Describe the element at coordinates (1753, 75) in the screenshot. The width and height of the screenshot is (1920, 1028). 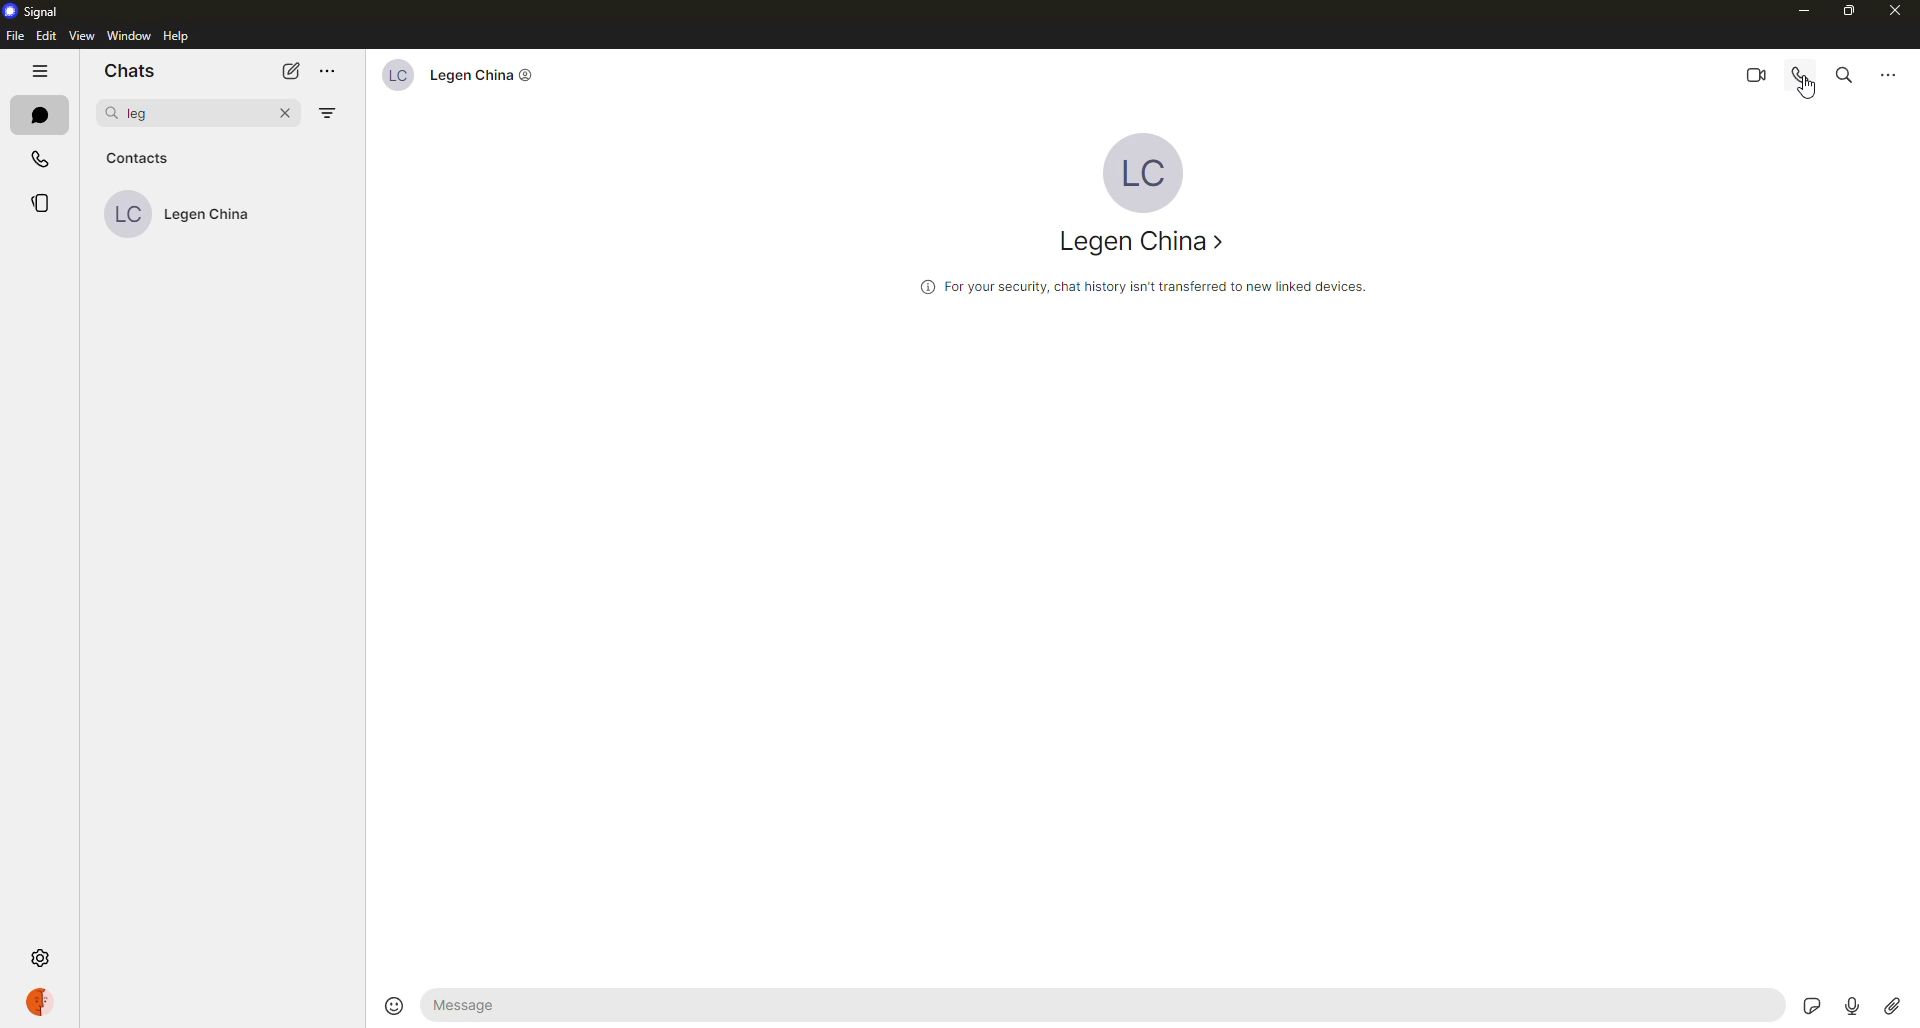
I see `video call` at that location.